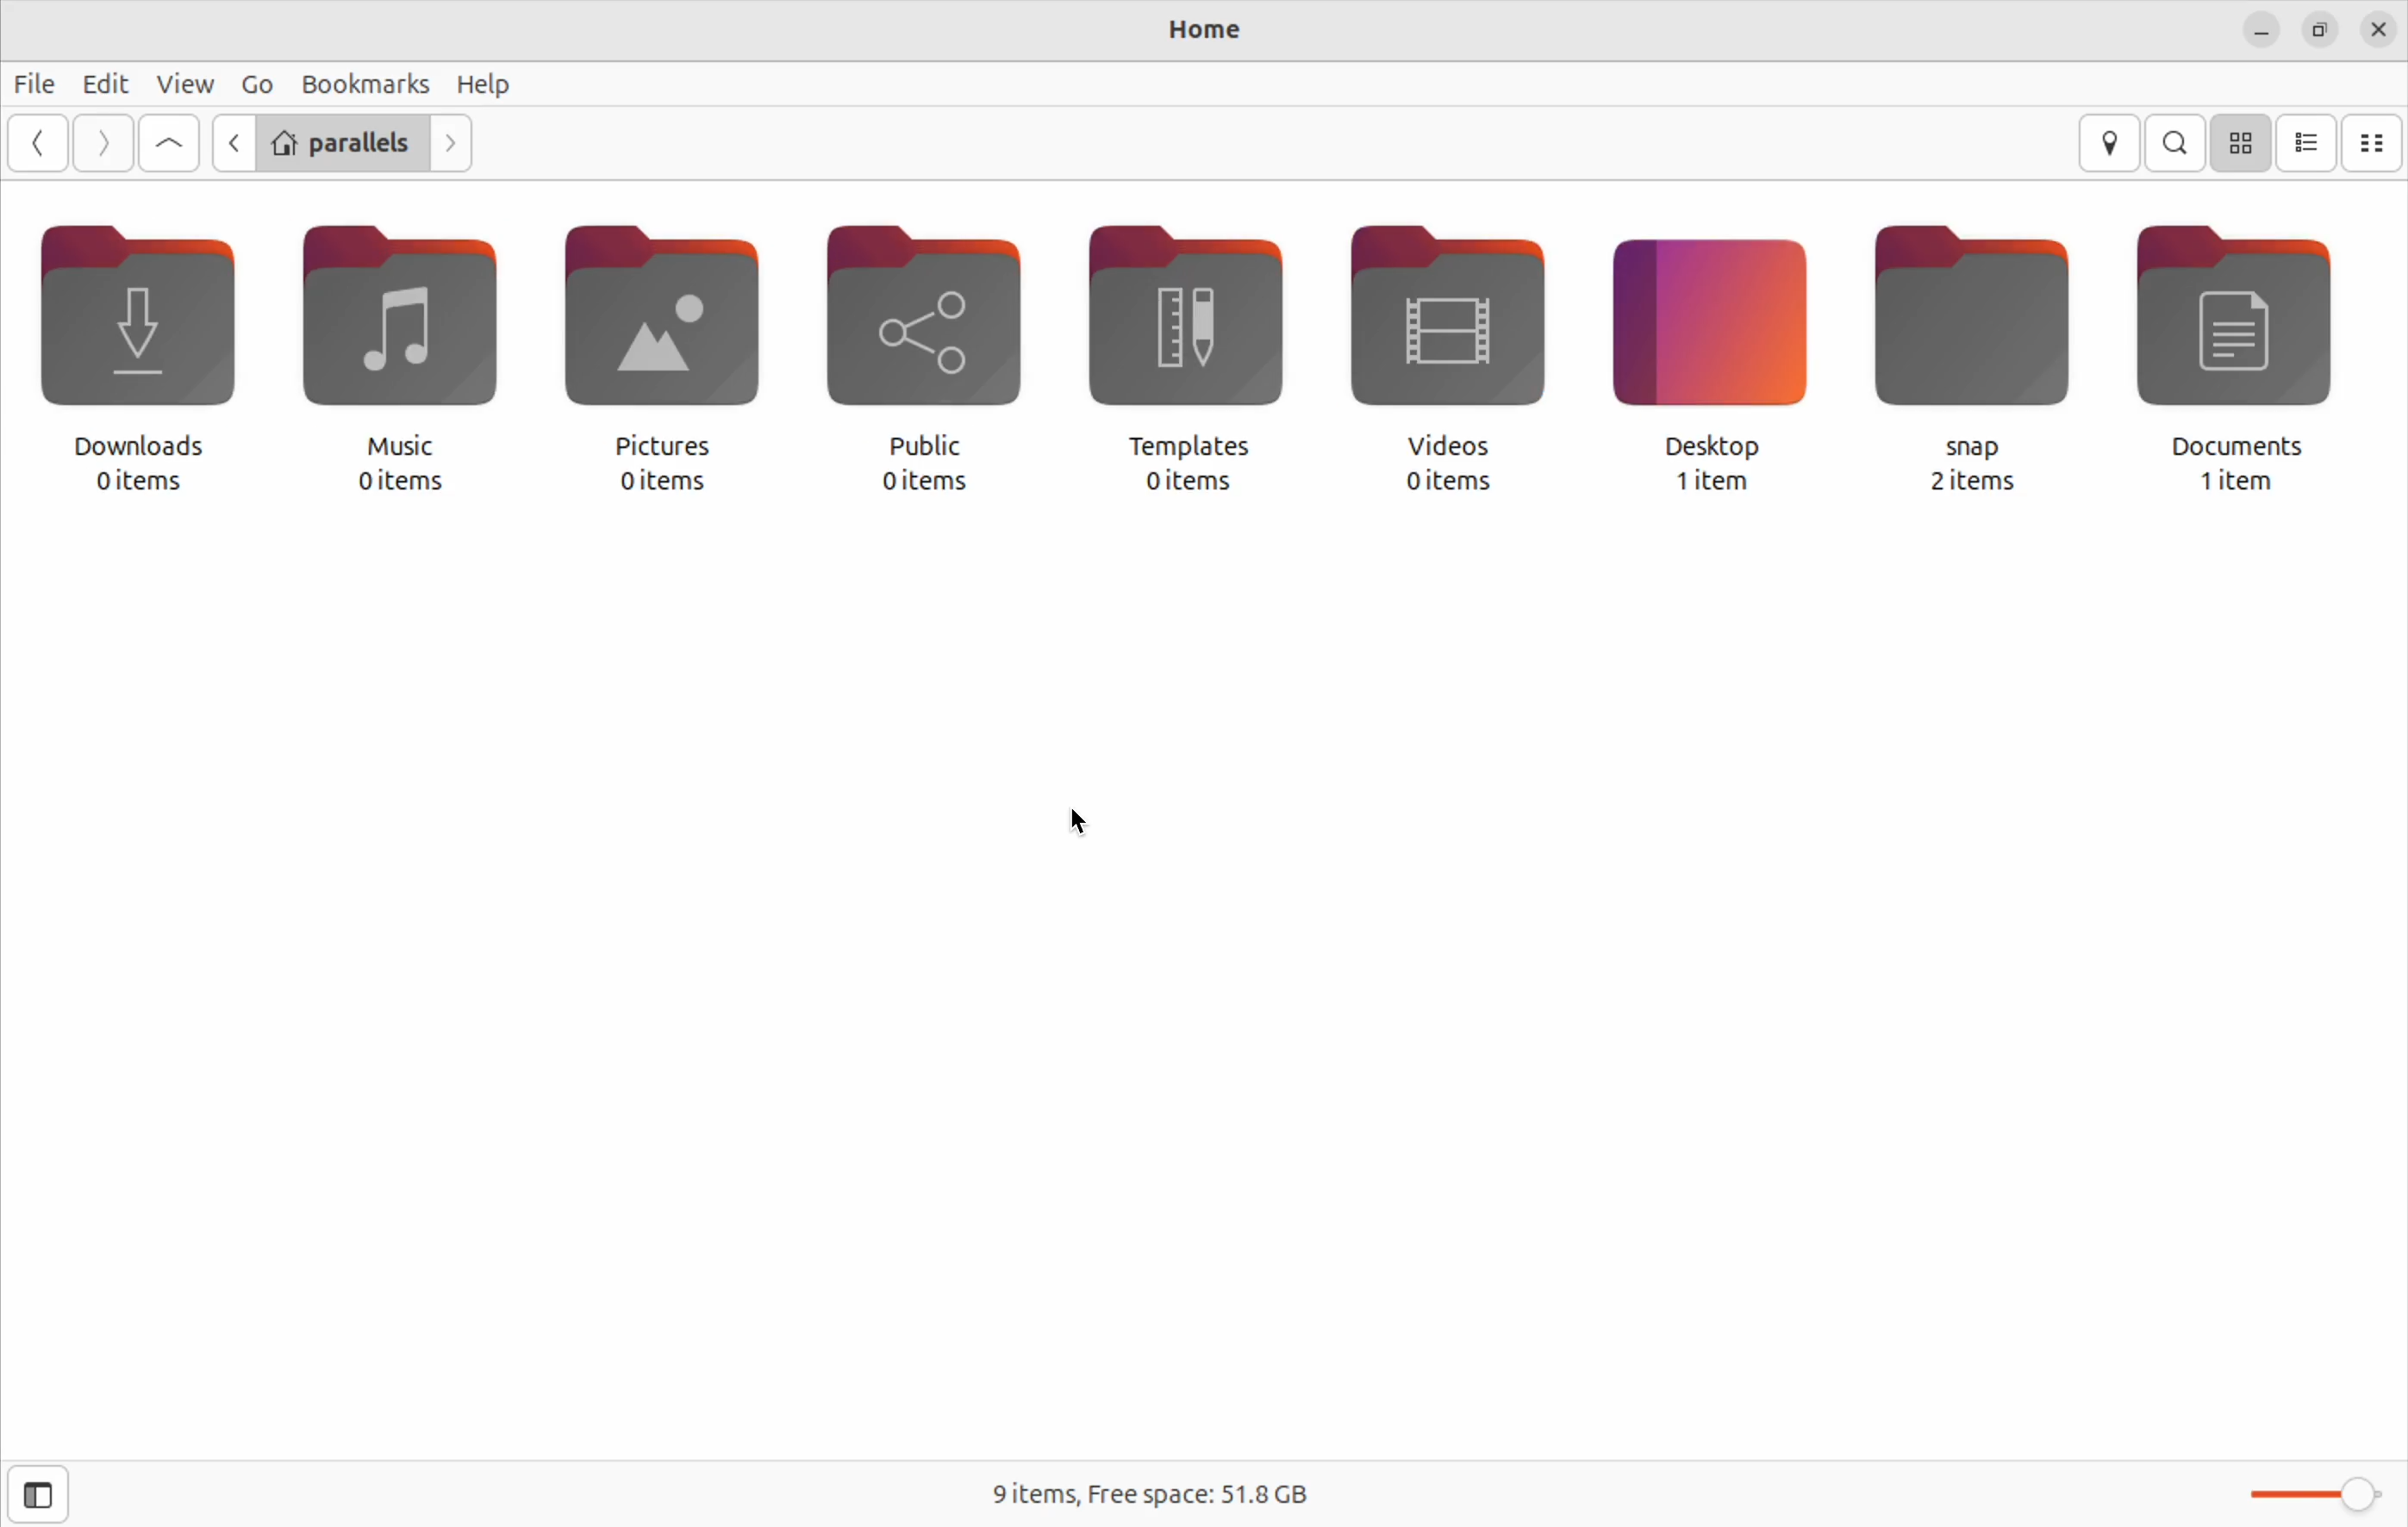 The width and height of the screenshot is (2408, 1527). What do you see at coordinates (407, 359) in the screenshot?
I see `music` at bounding box center [407, 359].